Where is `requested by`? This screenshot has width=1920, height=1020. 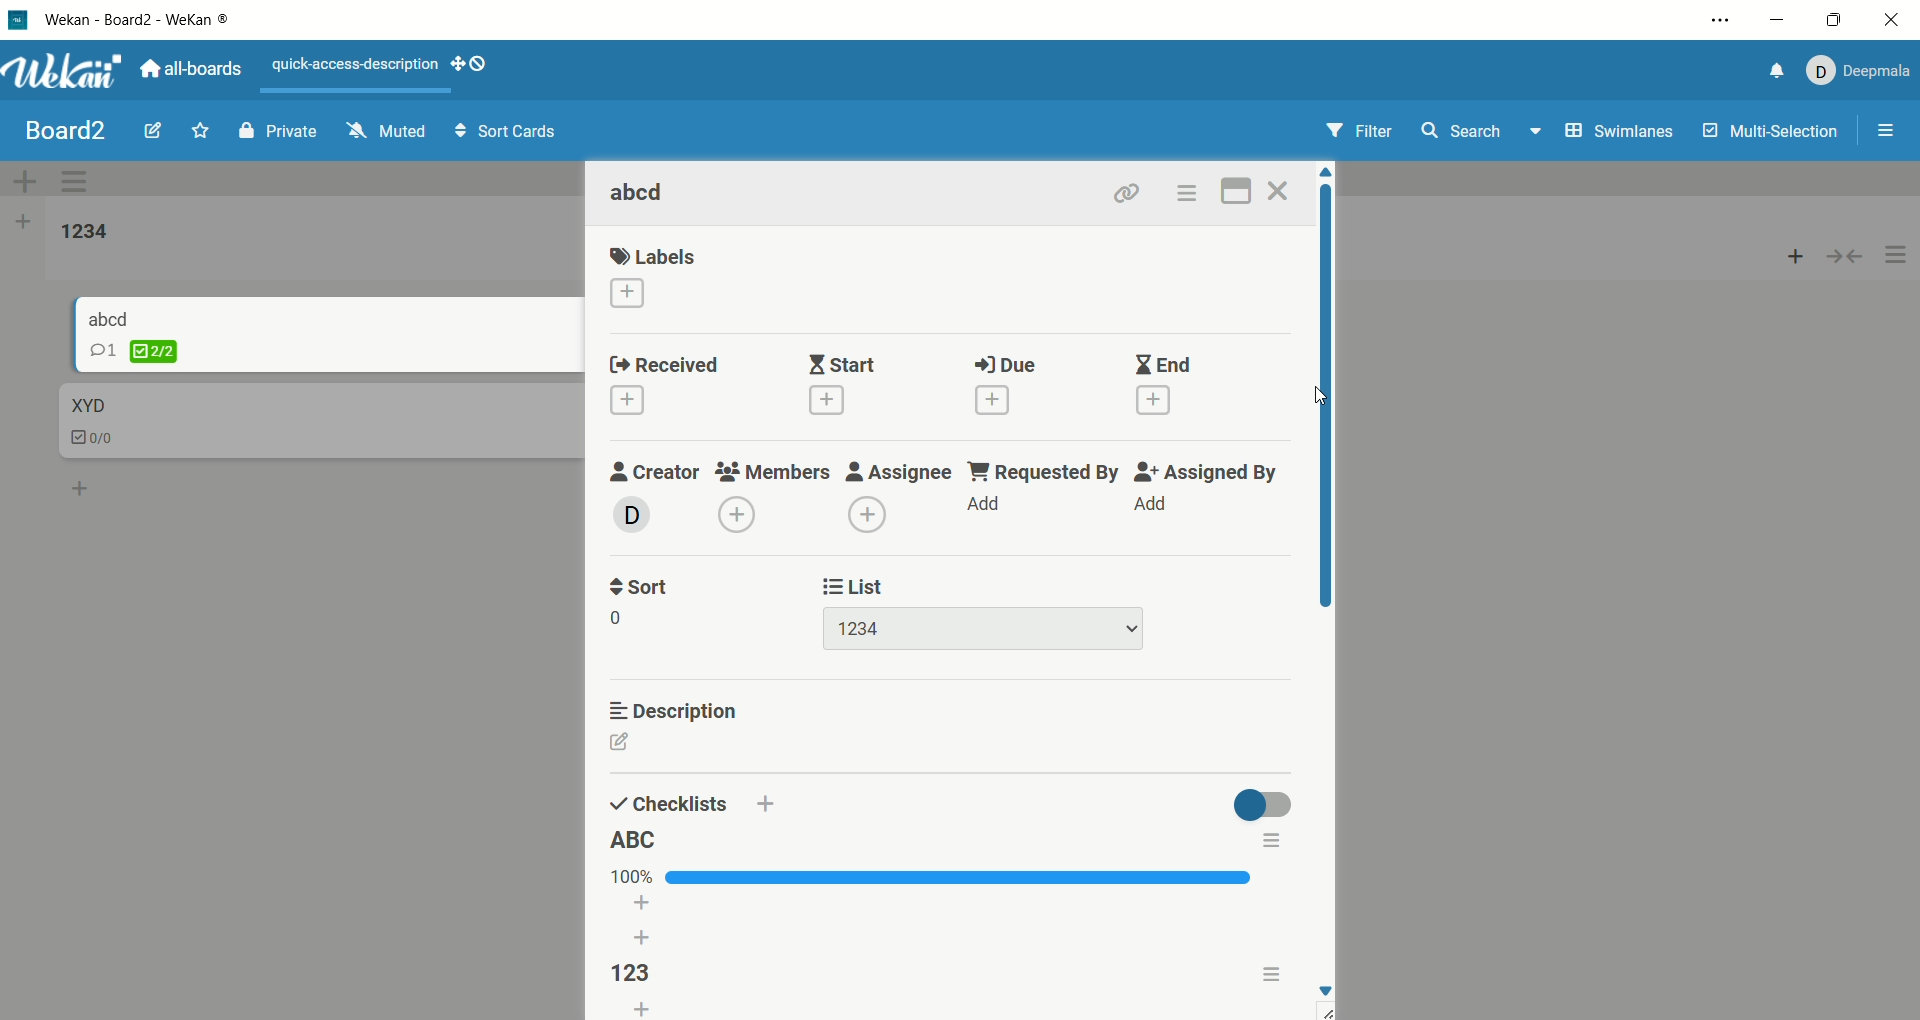
requested by is located at coordinates (1041, 471).